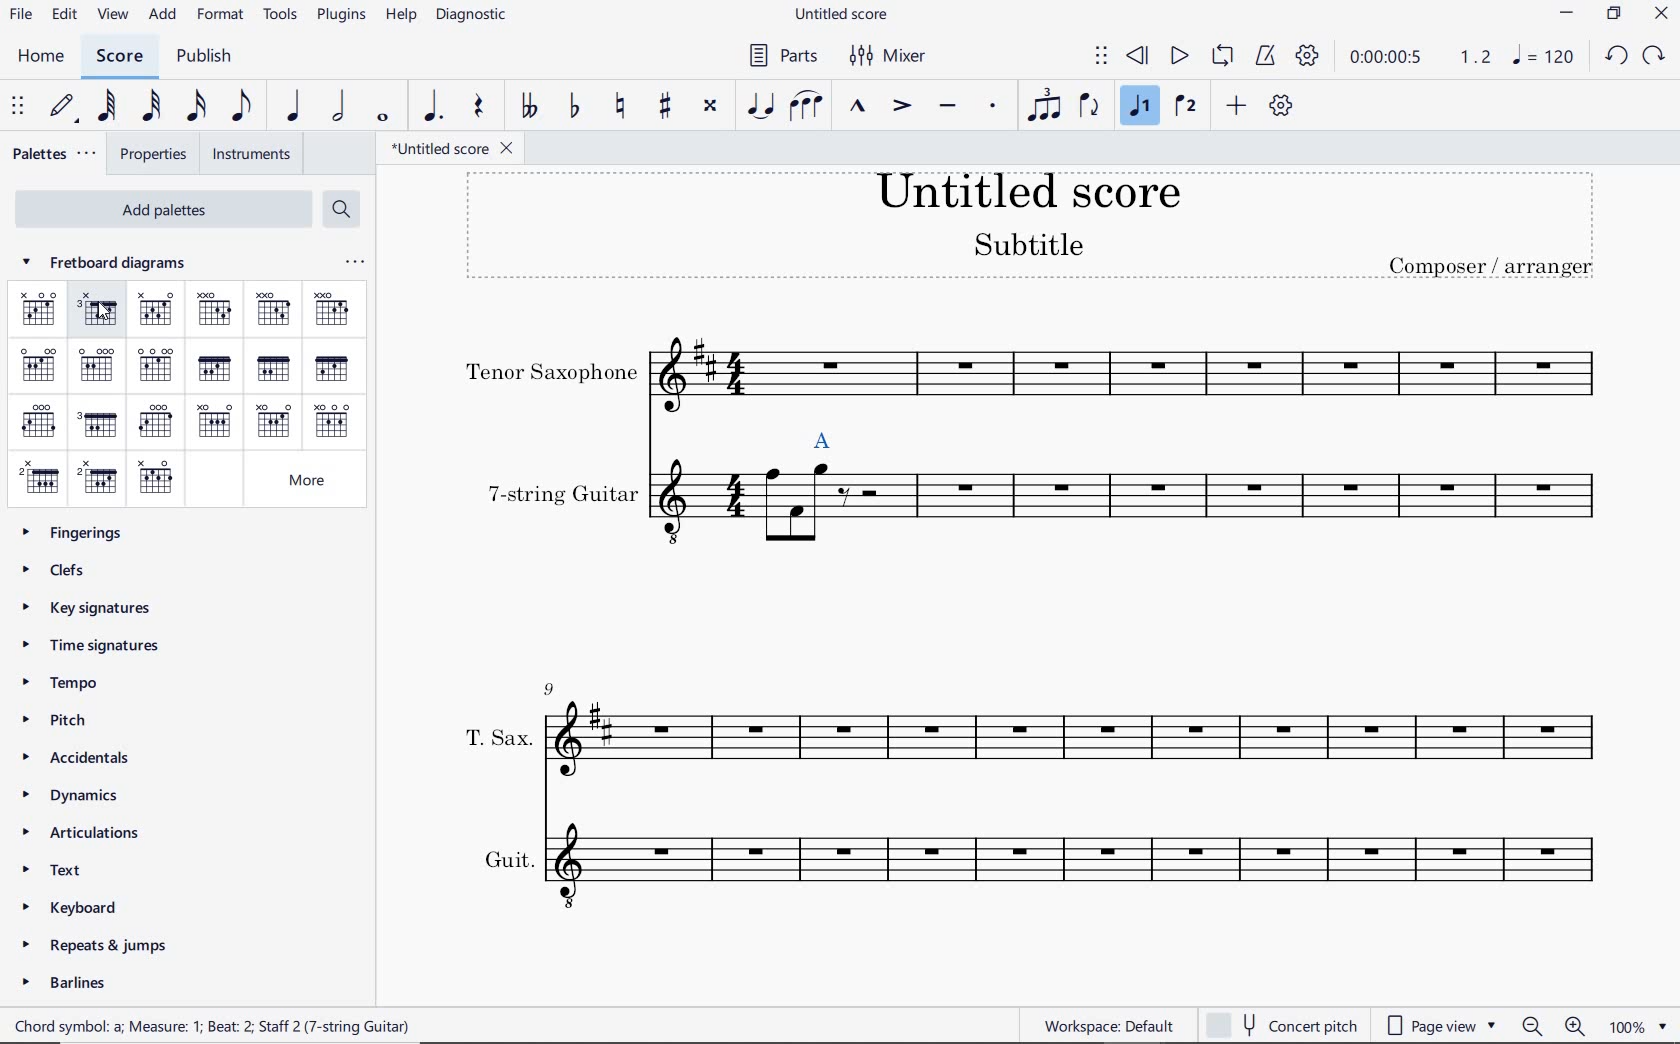 This screenshot has width=1680, height=1044. Describe the element at coordinates (282, 16) in the screenshot. I see `TOOLS` at that location.